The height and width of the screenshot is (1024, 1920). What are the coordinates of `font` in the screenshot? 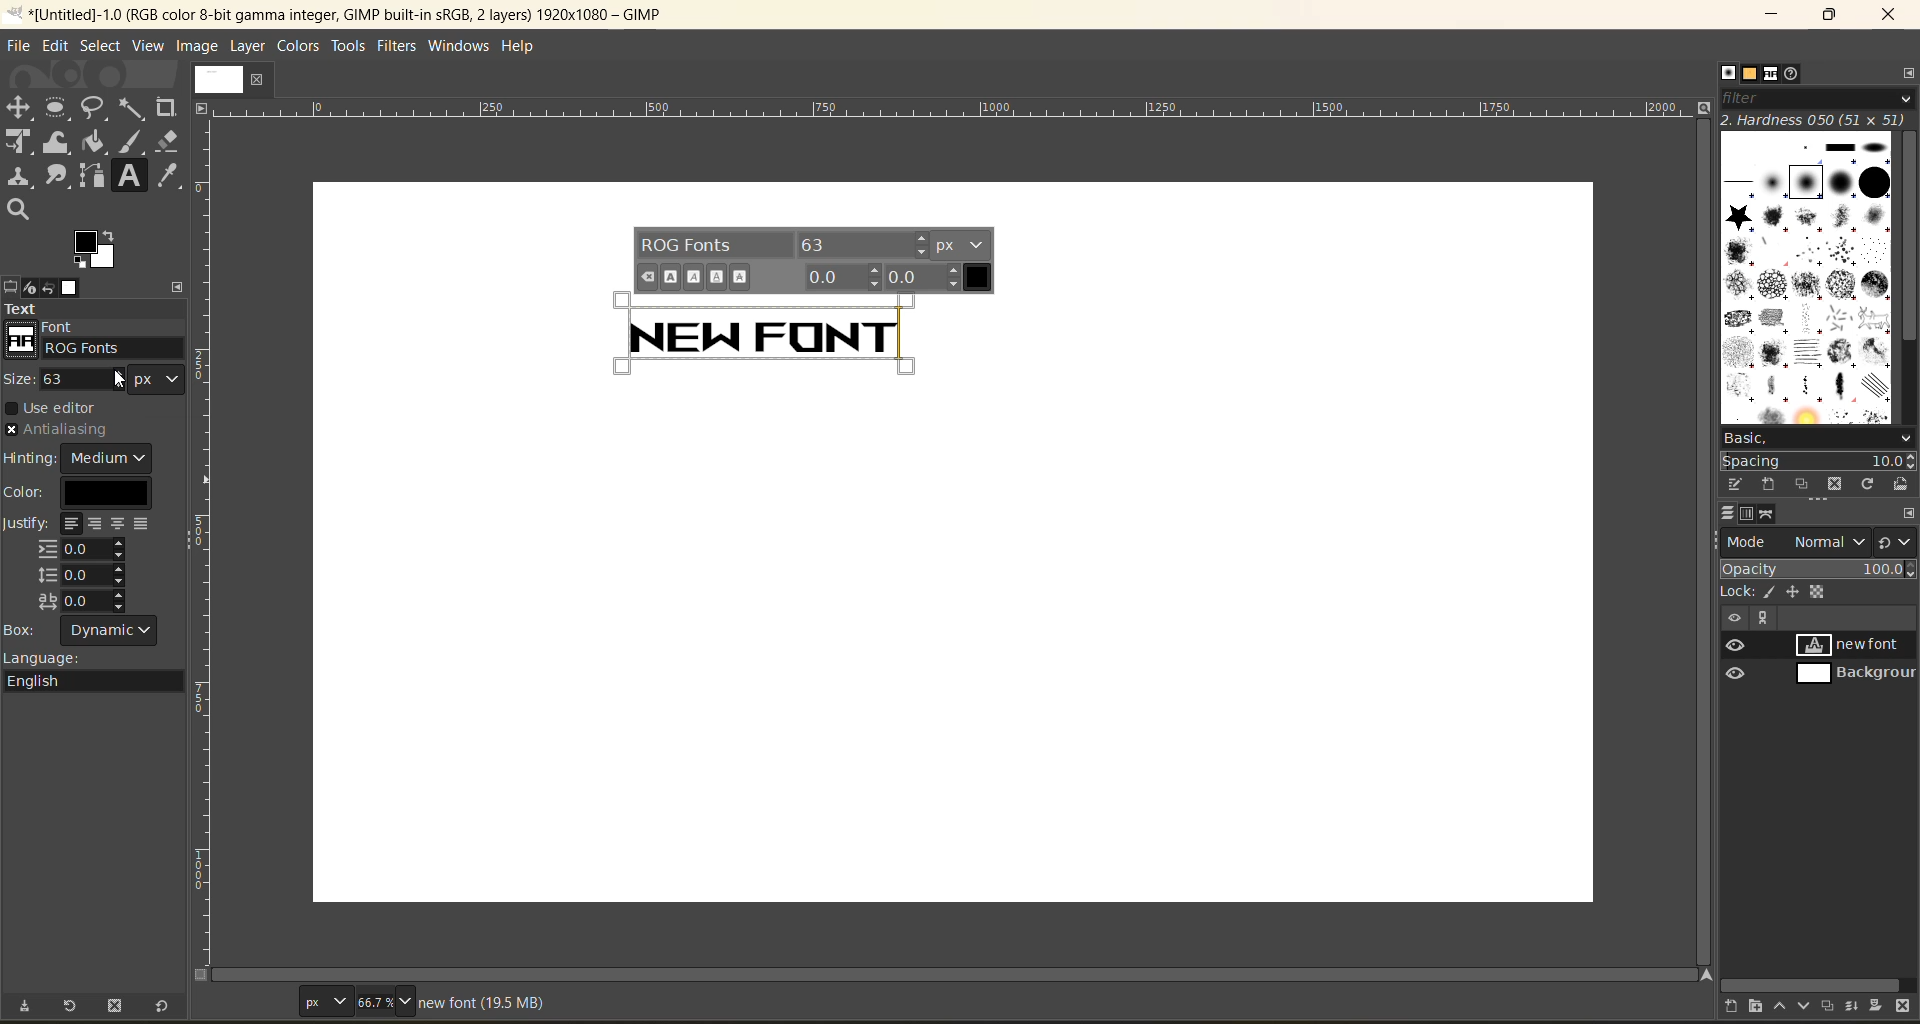 It's located at (96, 337).